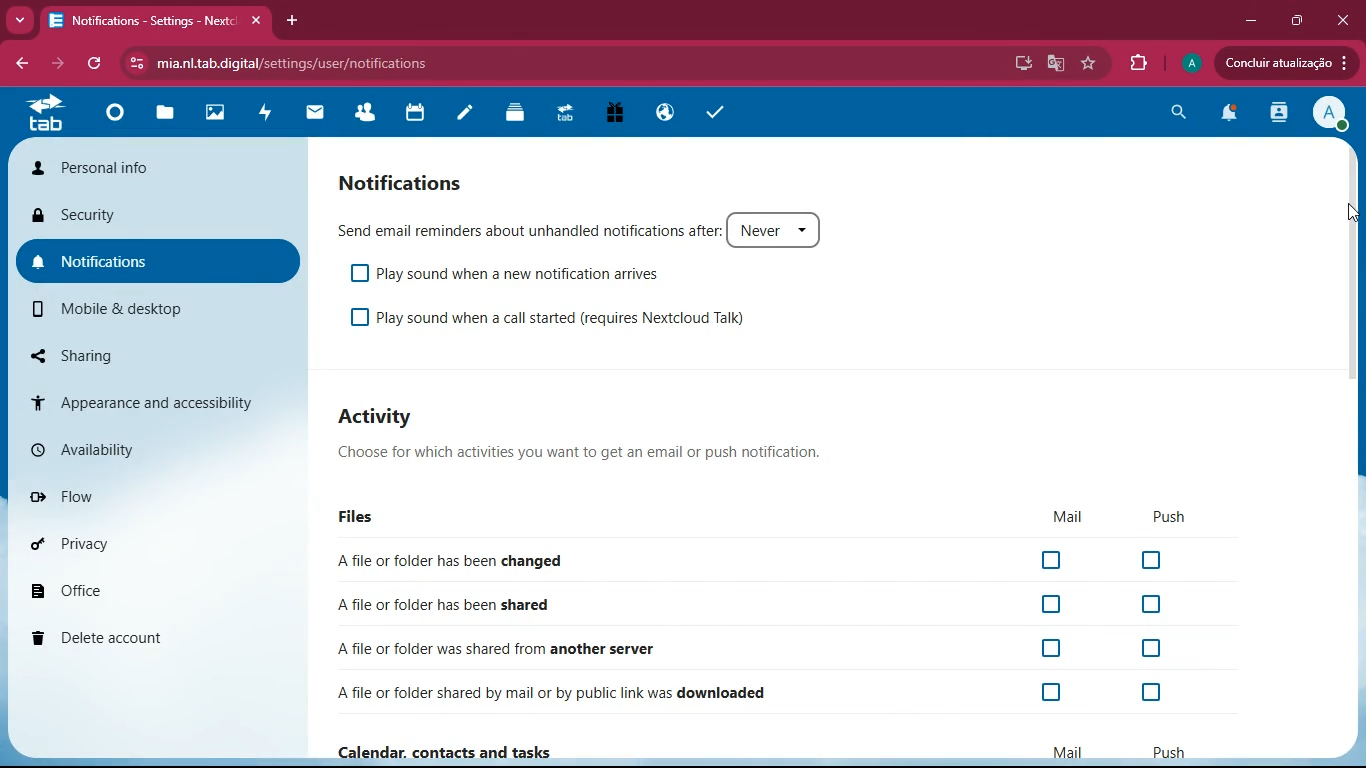 This screenshot has height=768, width=1366. Describe the element at coordinates (156, 401) in the screenshot. I see `appearance and accessibility` at that location.